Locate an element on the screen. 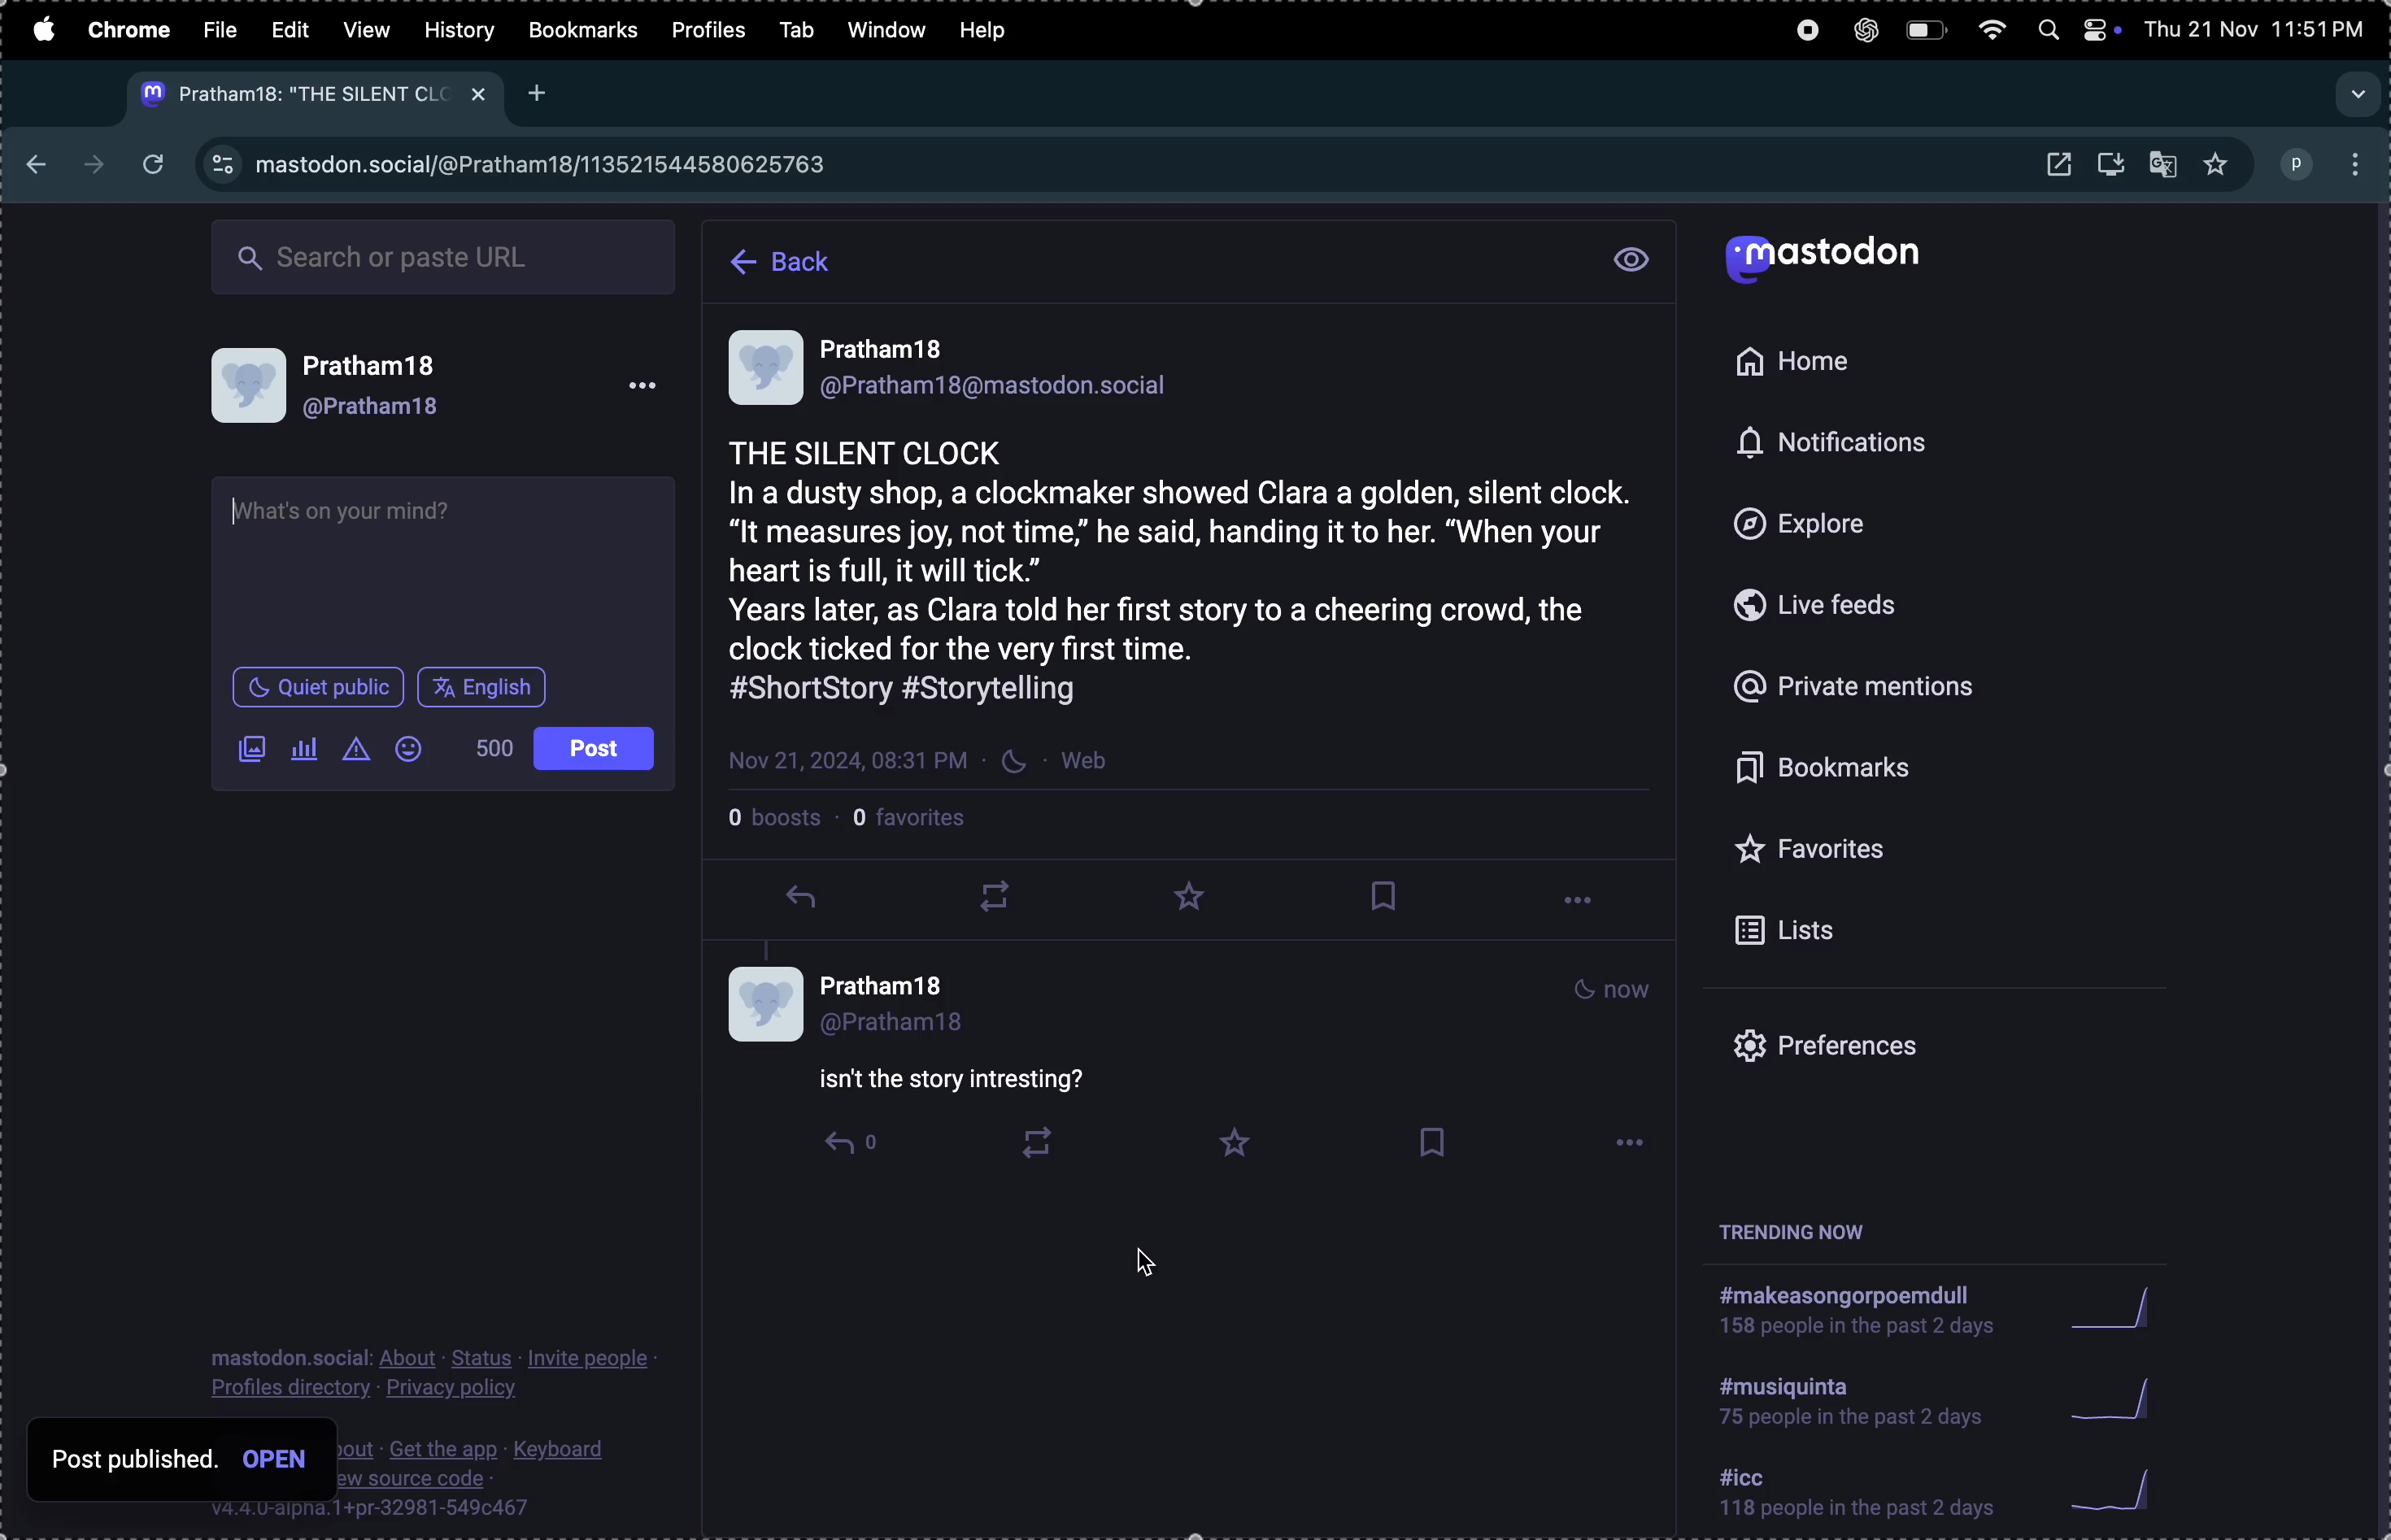   is located at coordinates (804, 265).